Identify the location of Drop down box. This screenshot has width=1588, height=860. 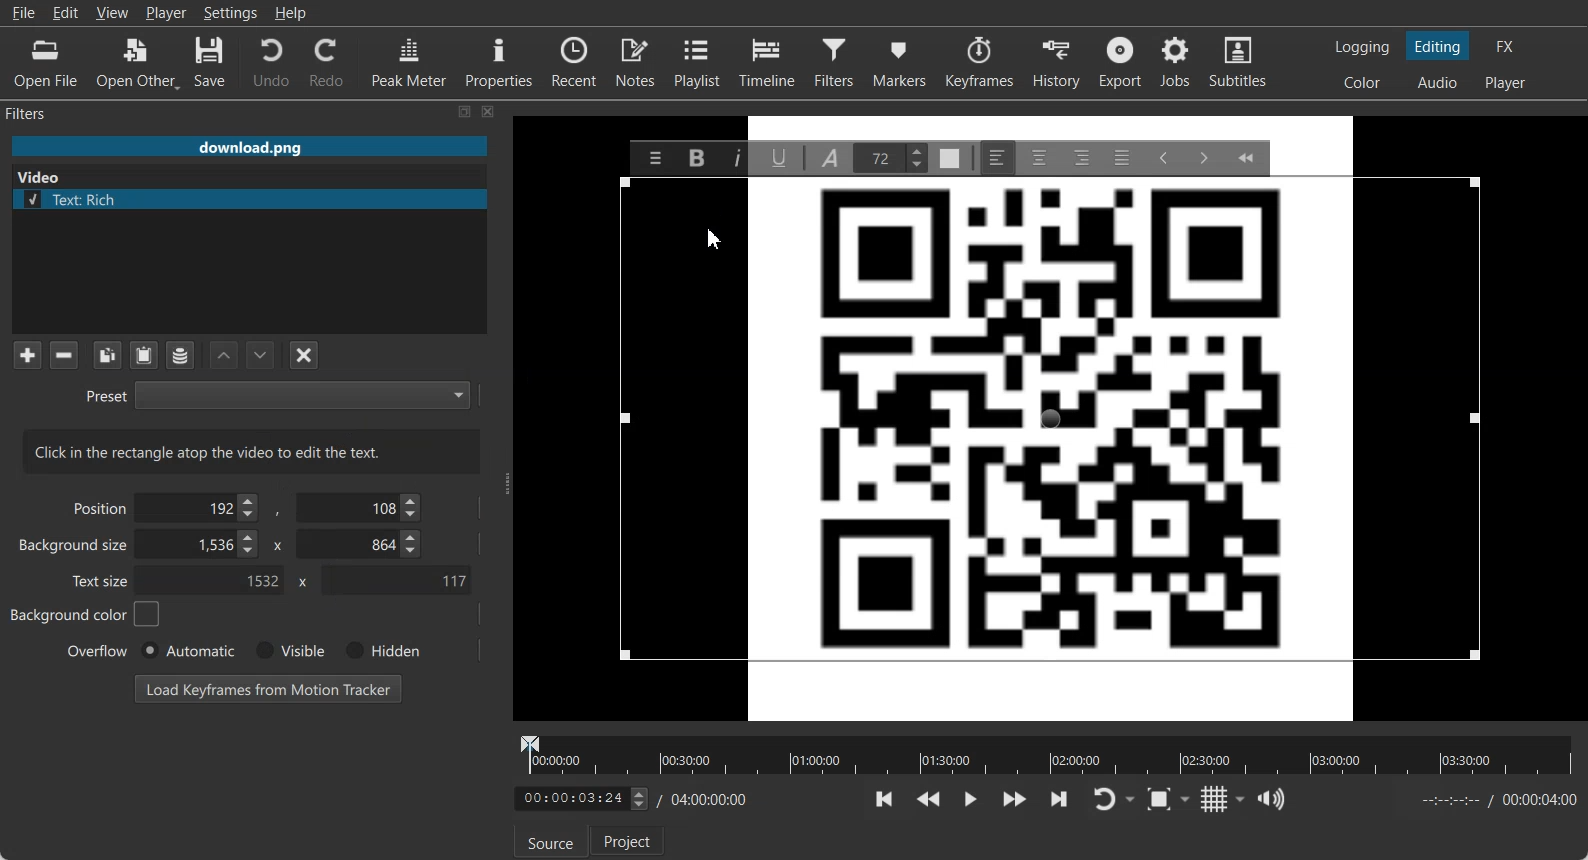
(1189, 798).